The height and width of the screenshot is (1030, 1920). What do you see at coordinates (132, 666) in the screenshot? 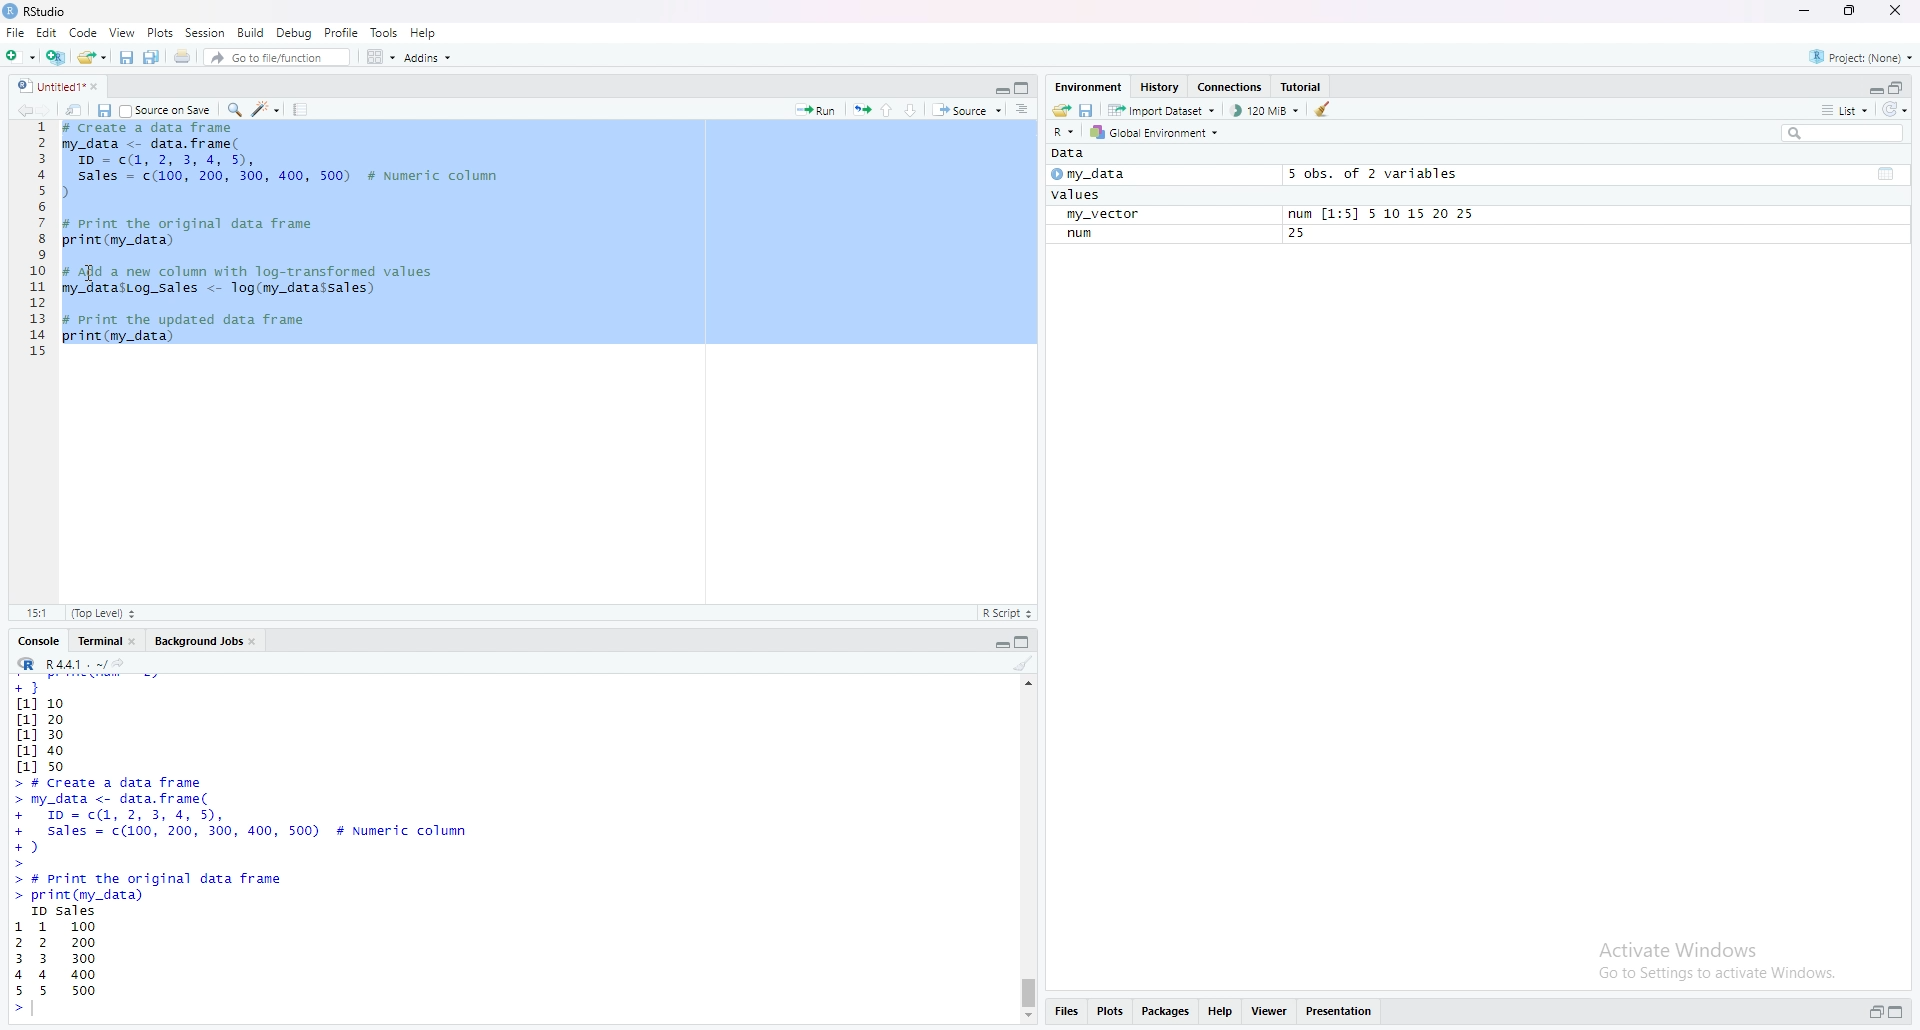
I see `view the current working directory` at bounding box center [132, 666].